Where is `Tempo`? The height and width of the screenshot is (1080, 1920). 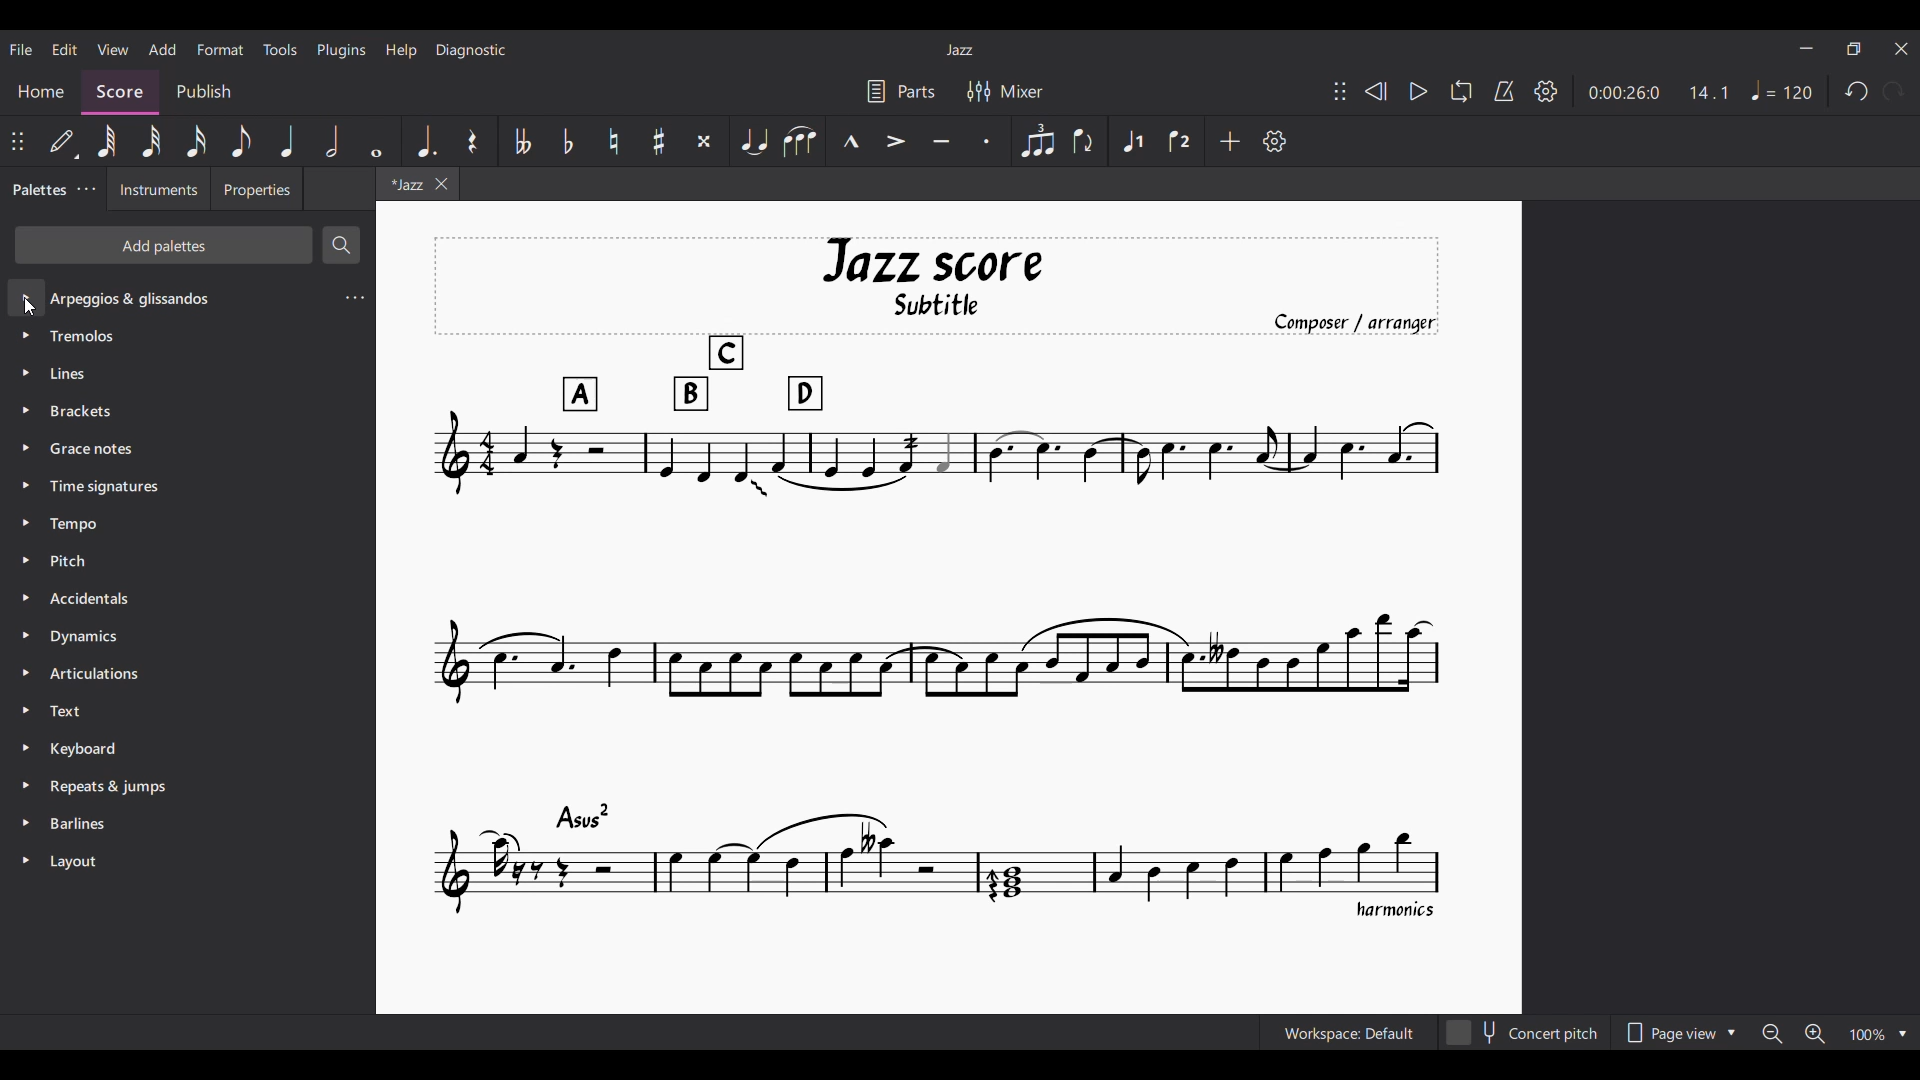 Tempo is located at coordinates (79, 522).